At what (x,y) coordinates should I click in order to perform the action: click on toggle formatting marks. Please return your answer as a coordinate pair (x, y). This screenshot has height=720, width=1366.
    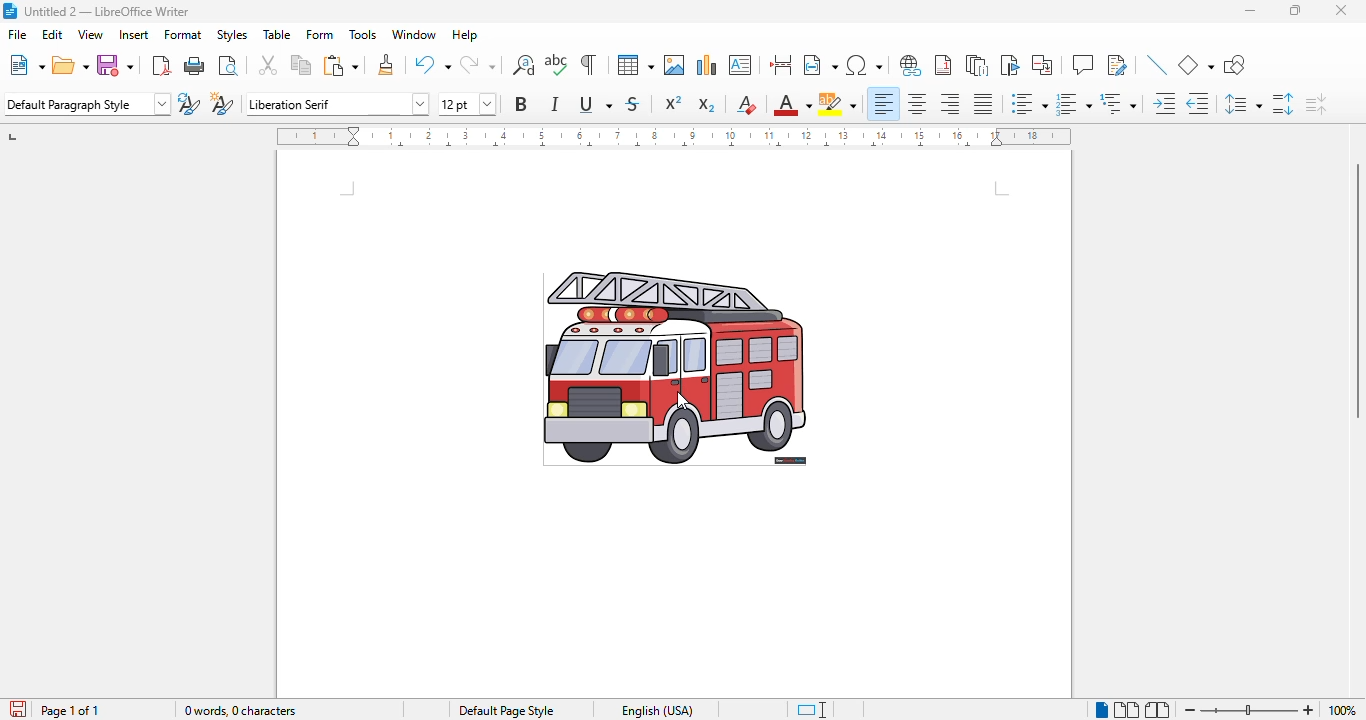
    Looking at the image, I should click on (590, 64).